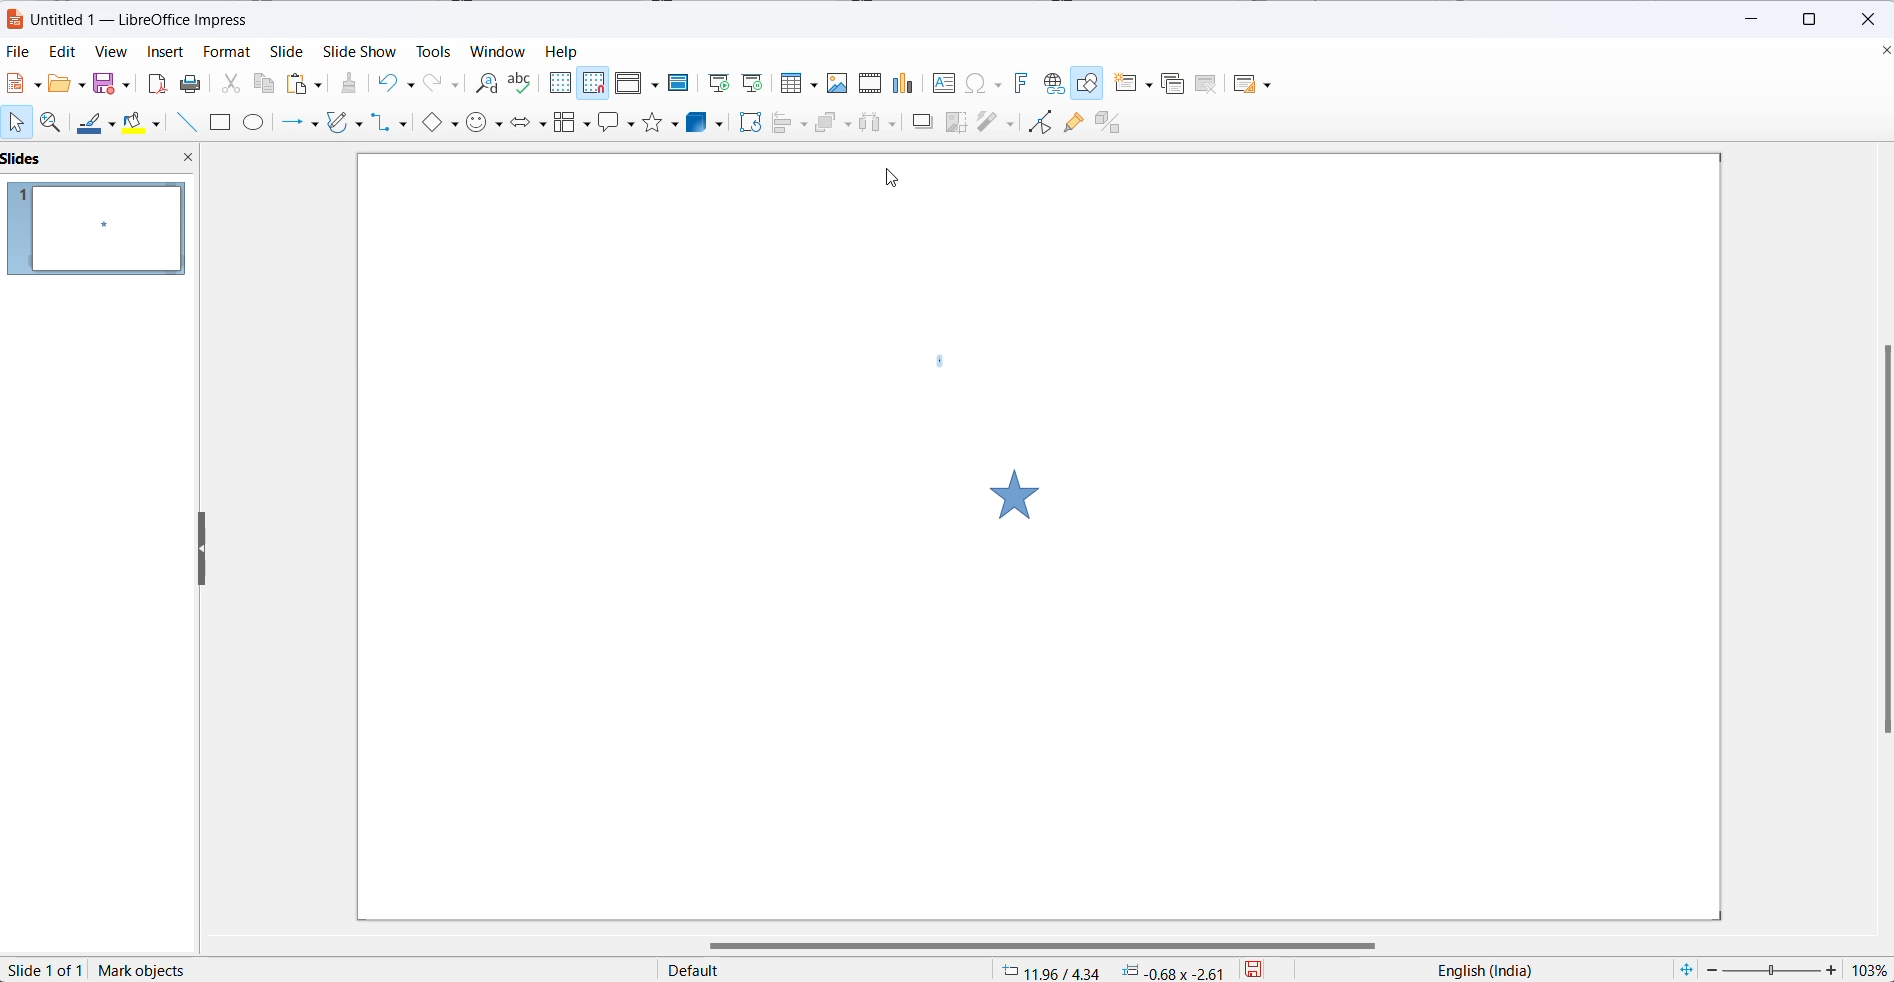  I want to click on start from first slide, so click(713, 81).